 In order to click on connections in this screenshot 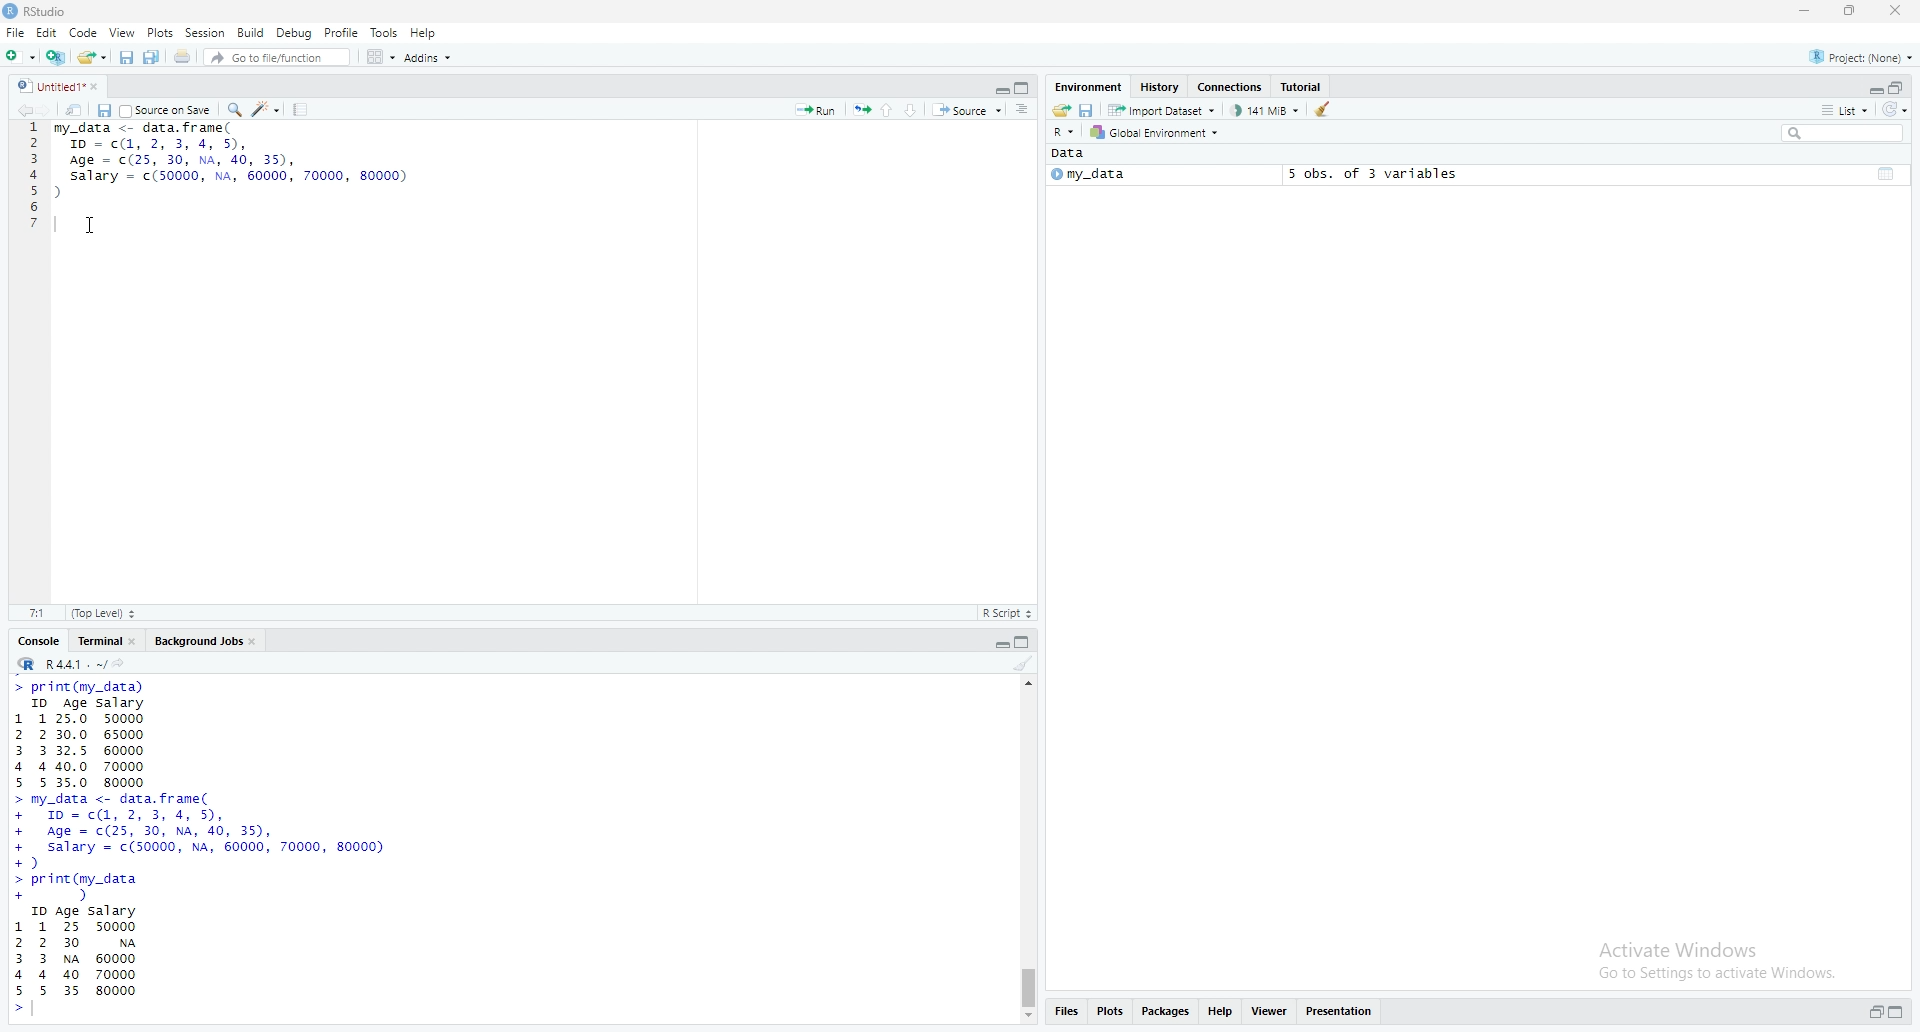, I will do `click(1231, 88)`.